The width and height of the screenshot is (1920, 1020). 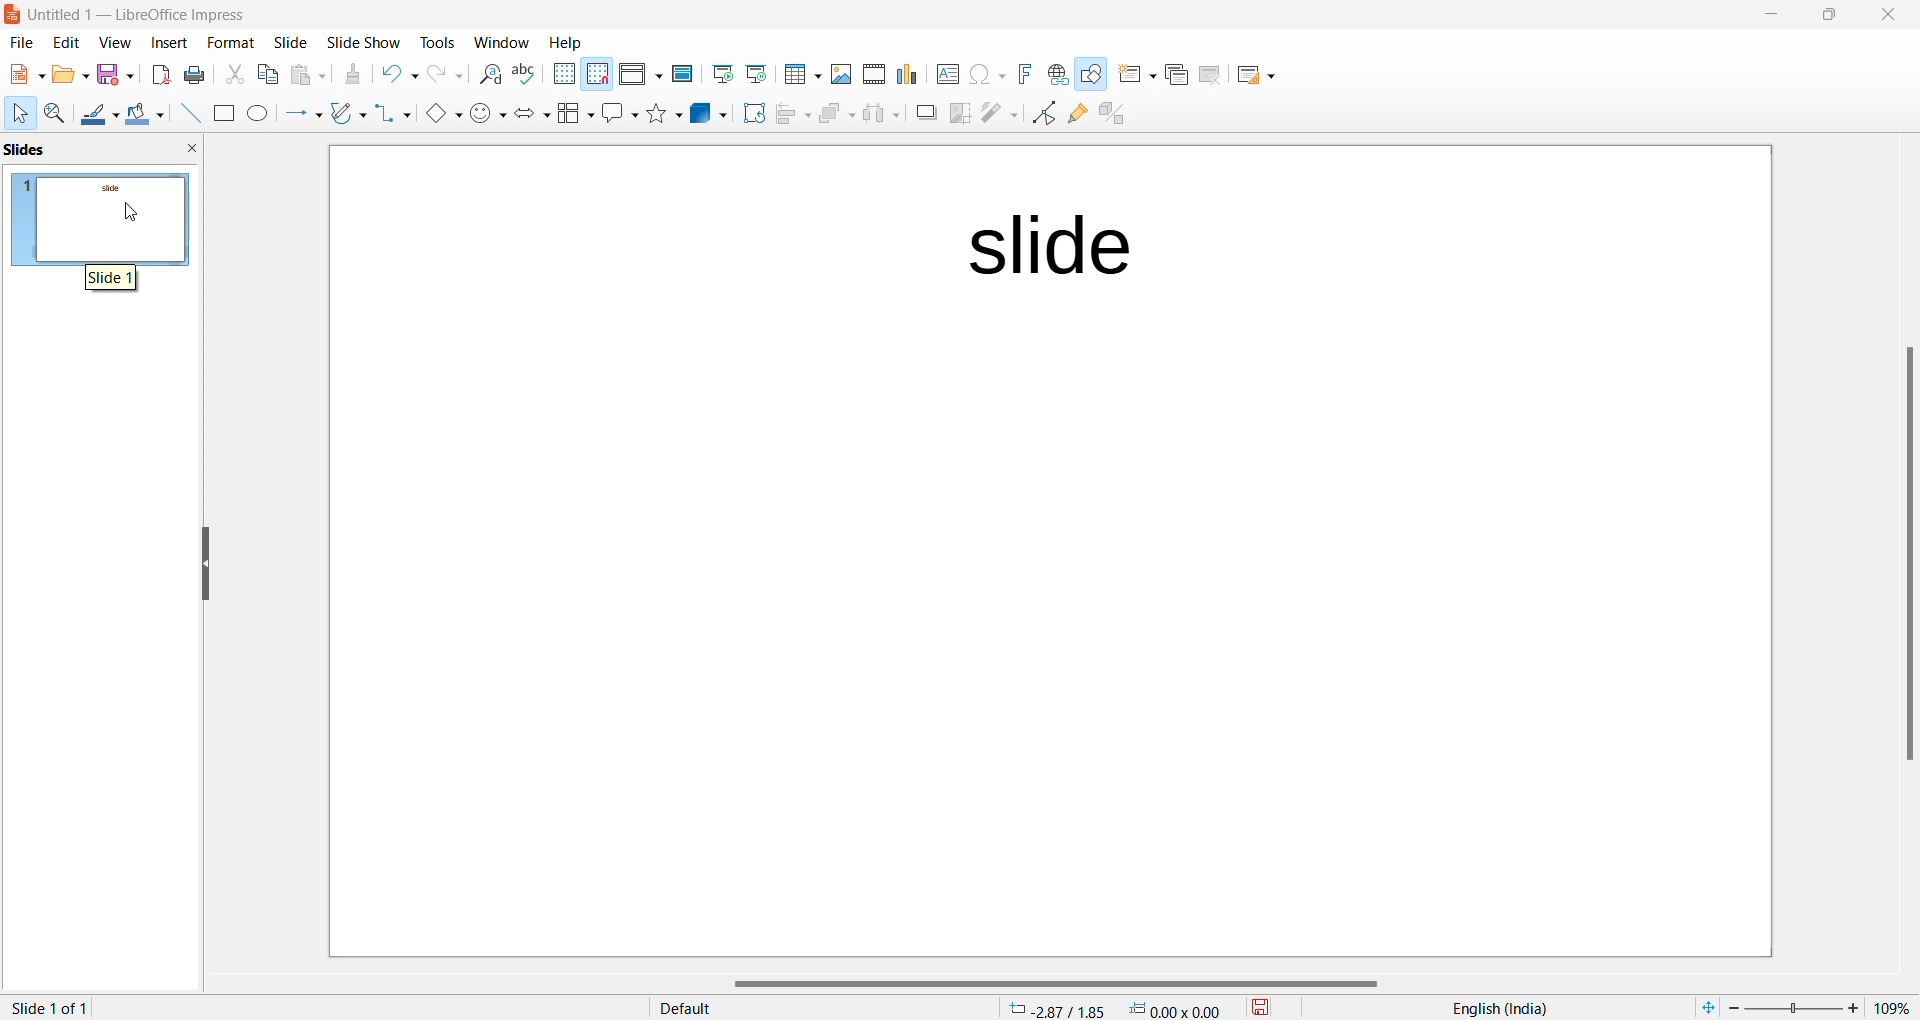 I want to click on Call out shapes, so click(x=617, y=114).